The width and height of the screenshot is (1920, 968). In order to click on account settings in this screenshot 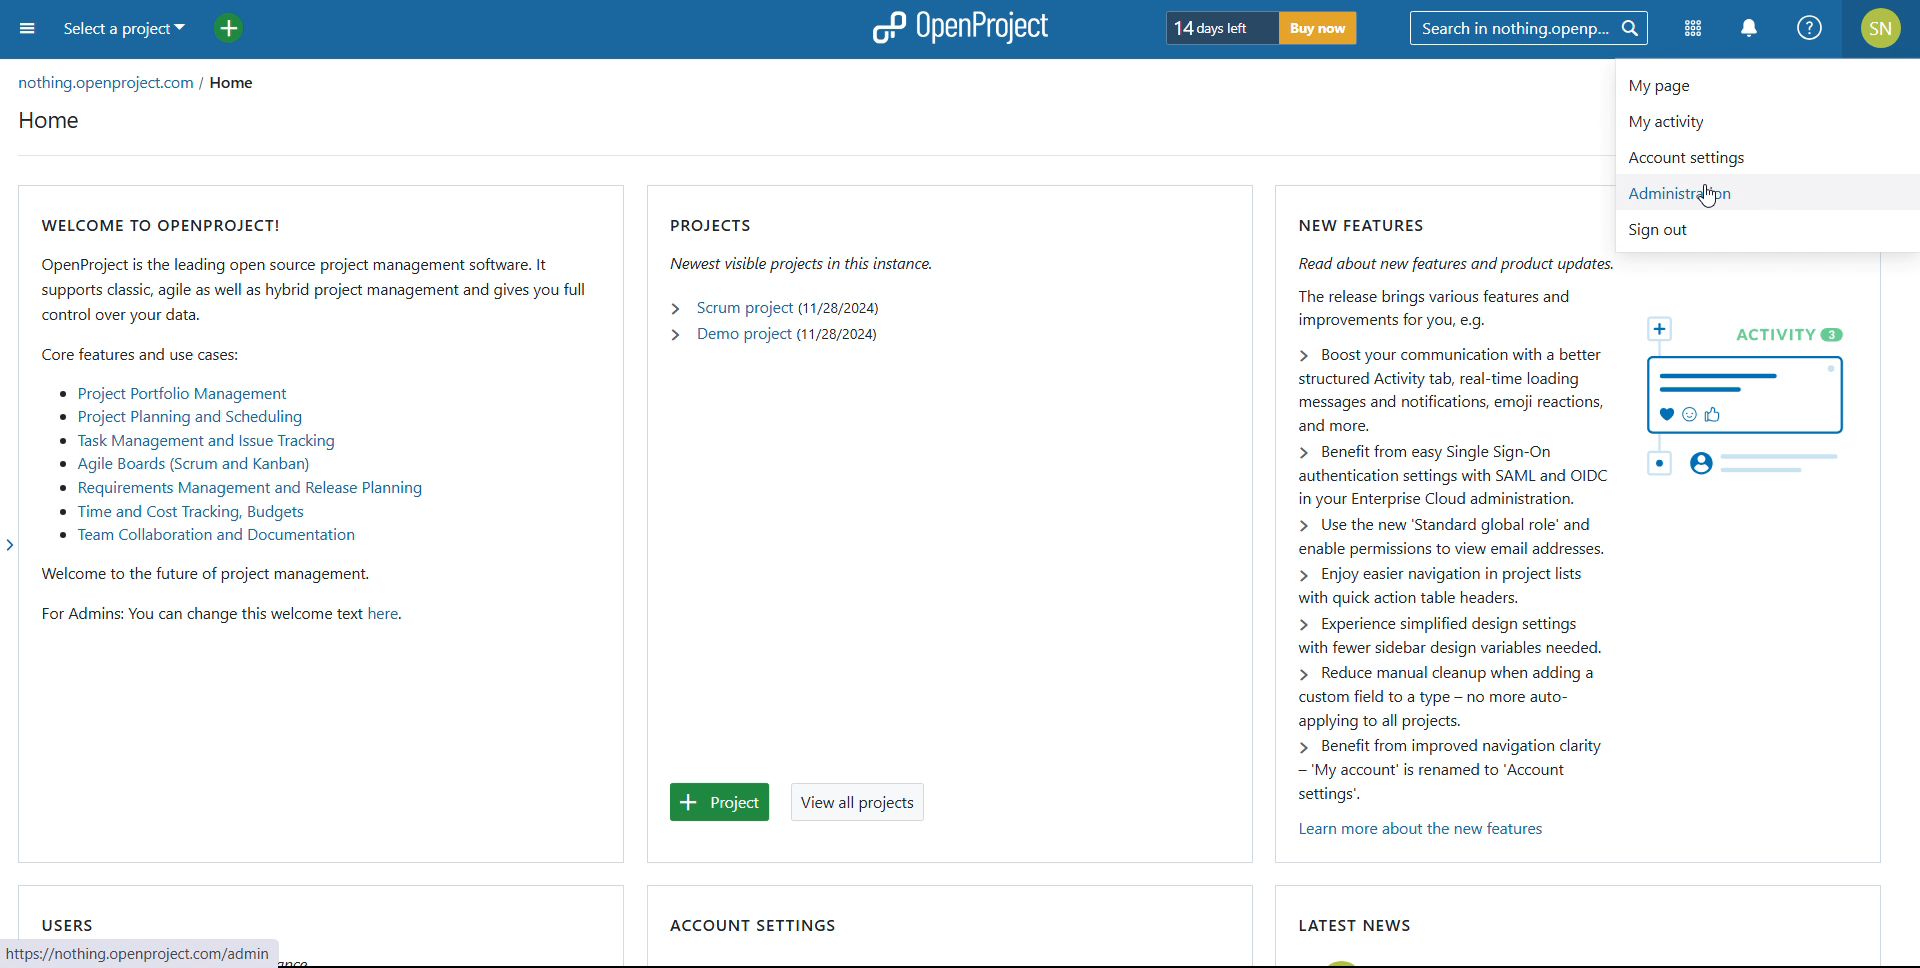, I will do `click(752, 924)`.